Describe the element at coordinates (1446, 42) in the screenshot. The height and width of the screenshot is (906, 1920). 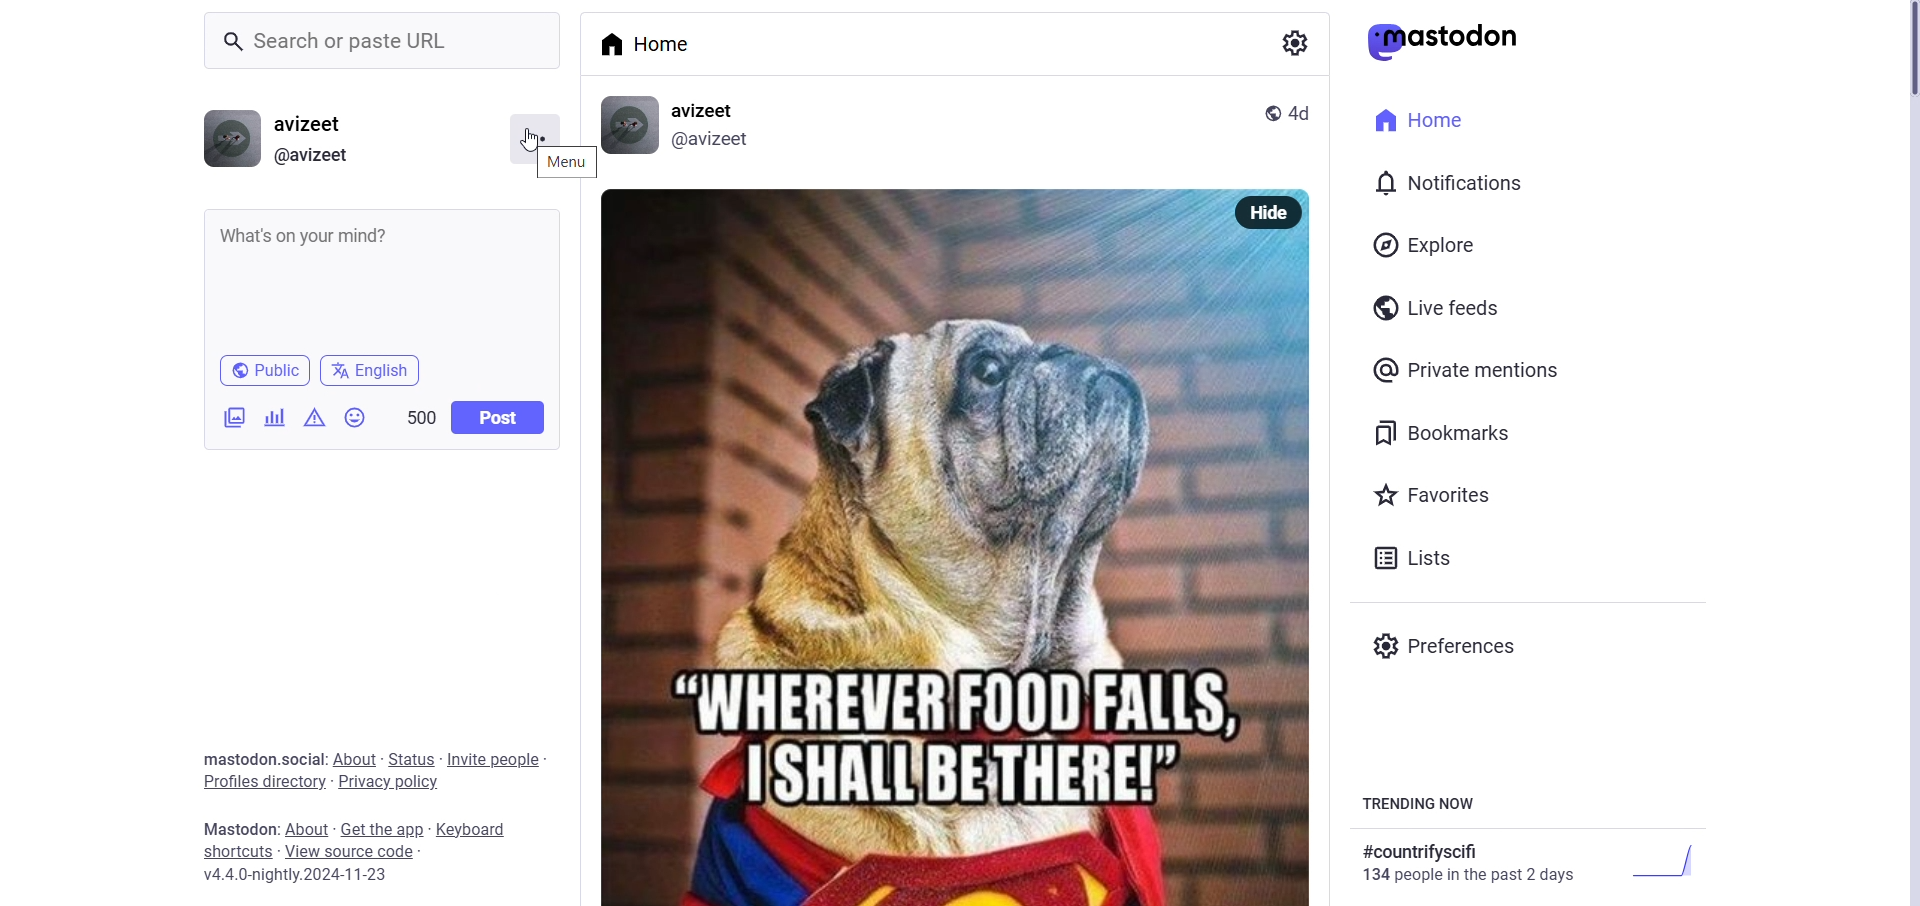
I see `mastodon` at that location.